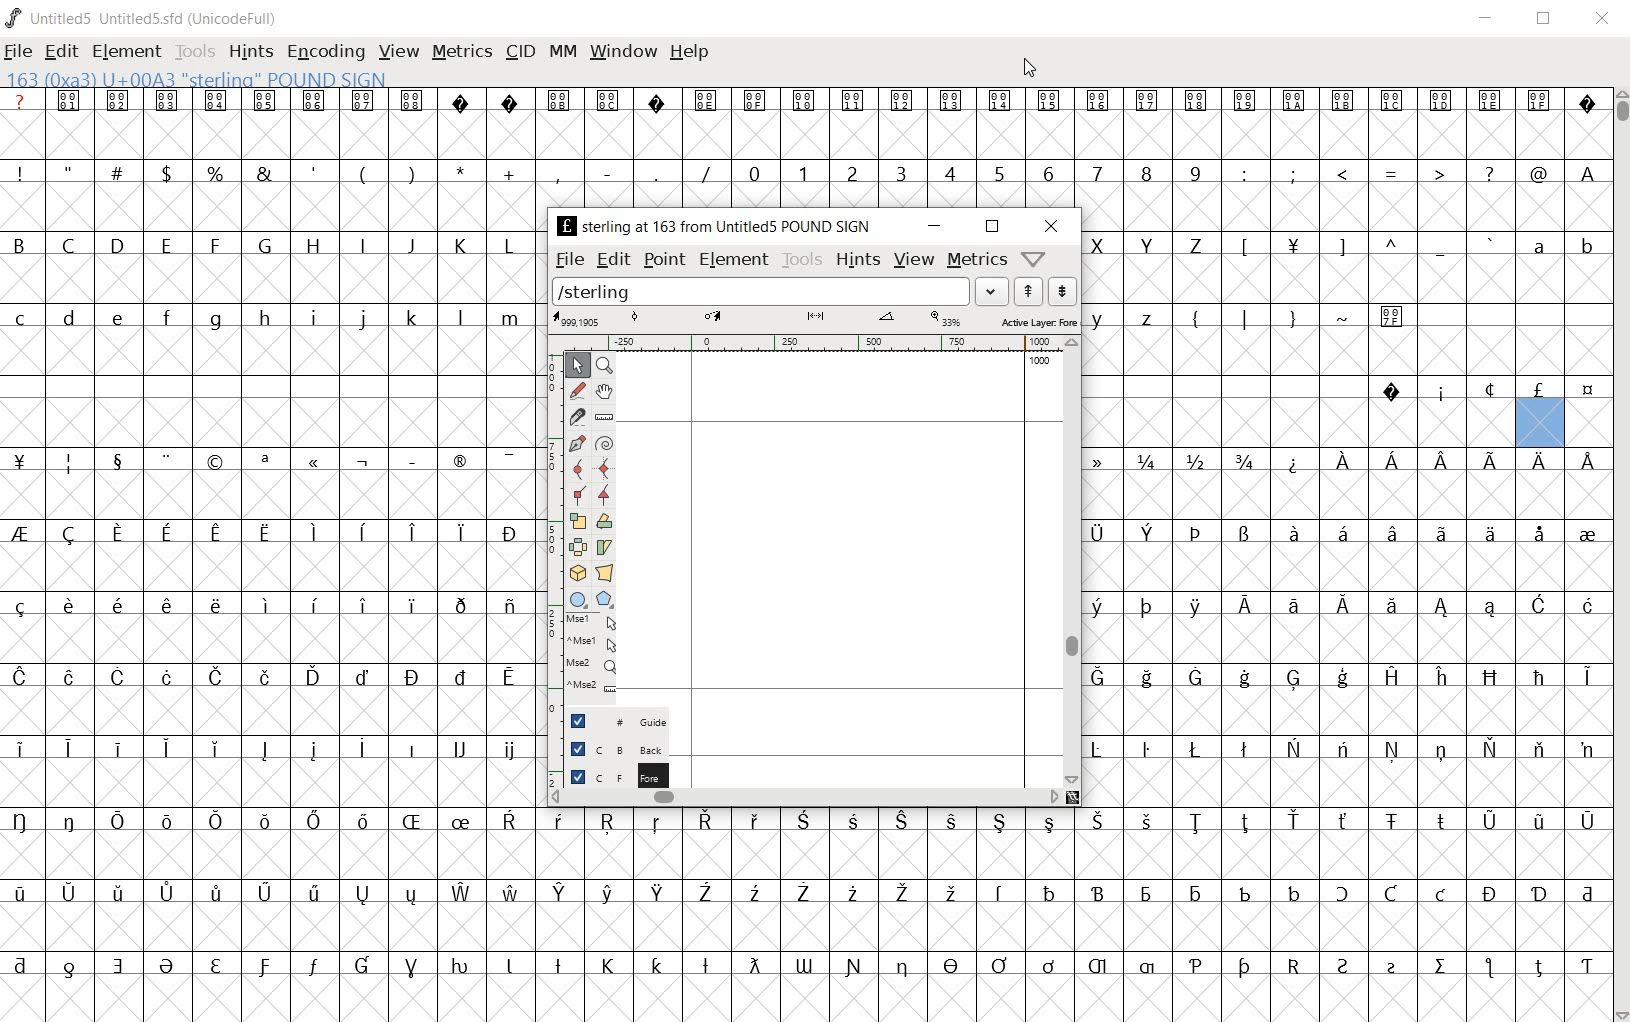 This screenshot has width=1630, height=1022. What do you see at coordinates (1341, 607) in the screenshot?
I see `Symbol` at bounding box center [1341, 607].